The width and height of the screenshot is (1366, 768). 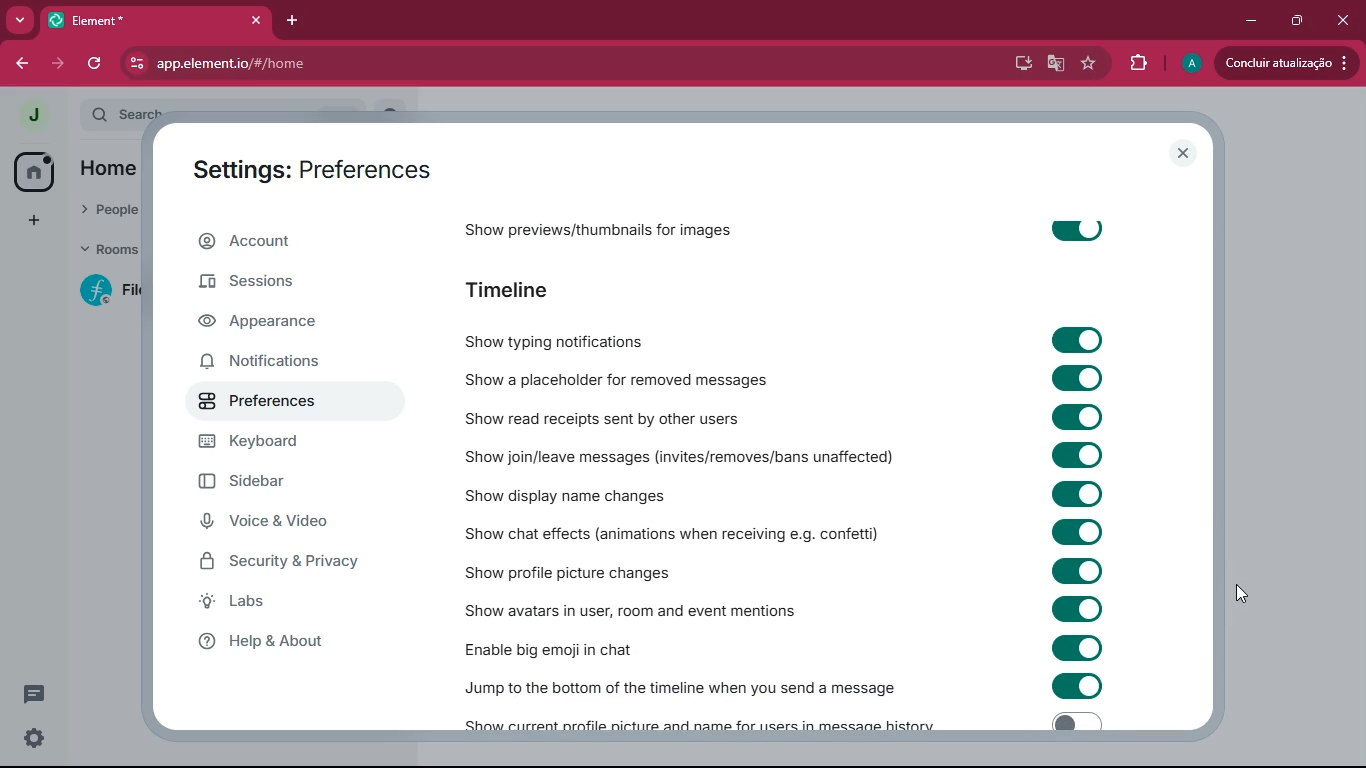 What do you see at coordinates (284, 605) in the screenshot?
I see `labs` at bounding box center [284, 605].